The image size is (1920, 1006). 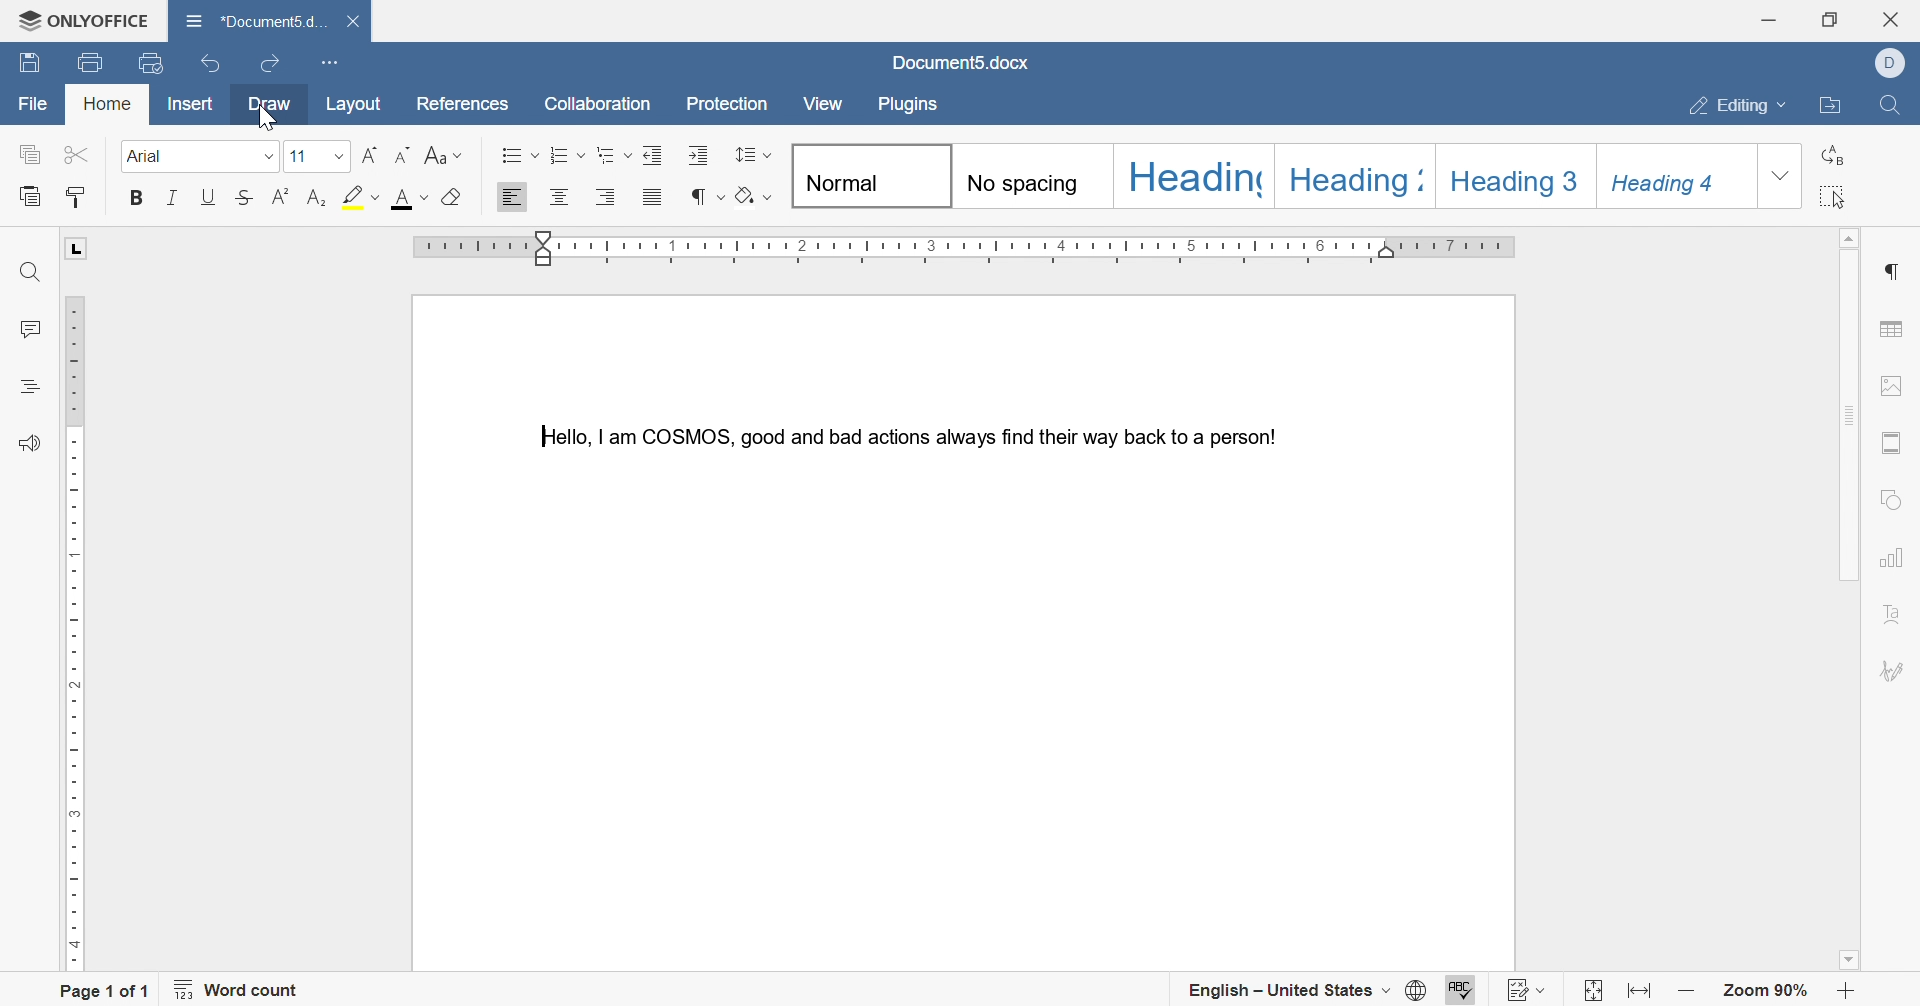 I want to click on open file location, so click(x=1834, y=108).